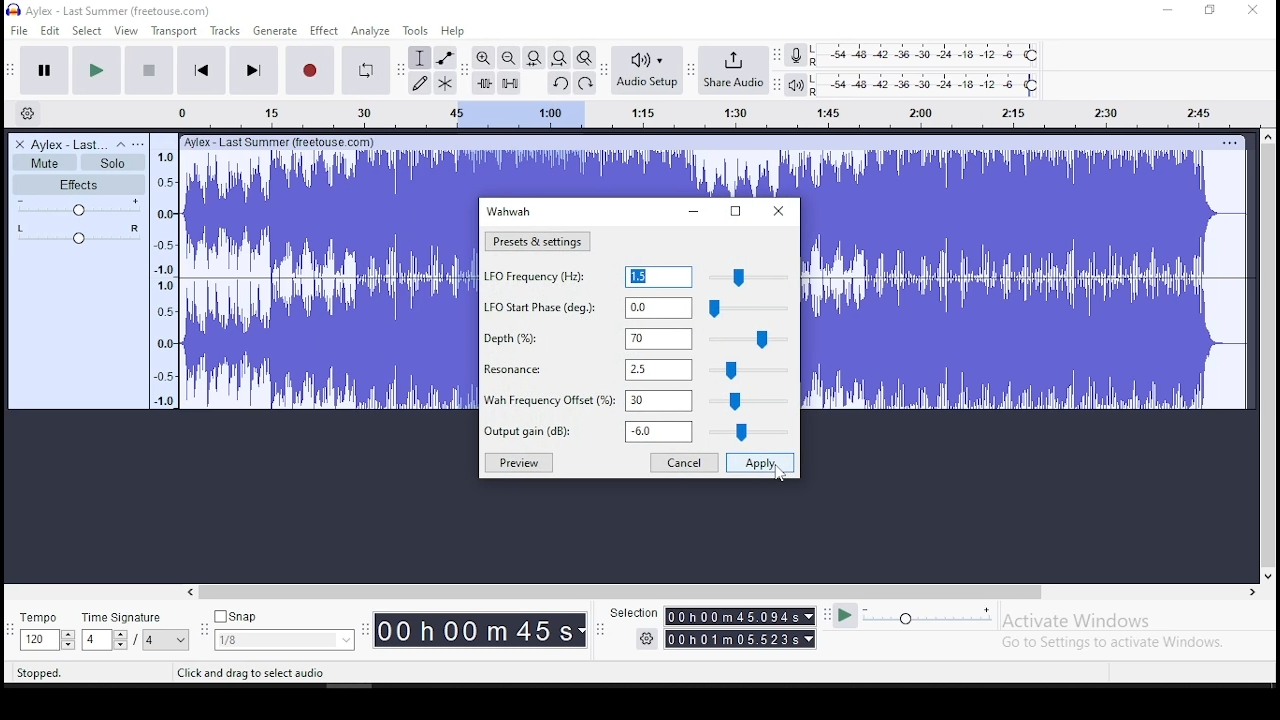 The width and height of the screenshot is (1280, 720). I want to click on track options, so click(1229, 142).